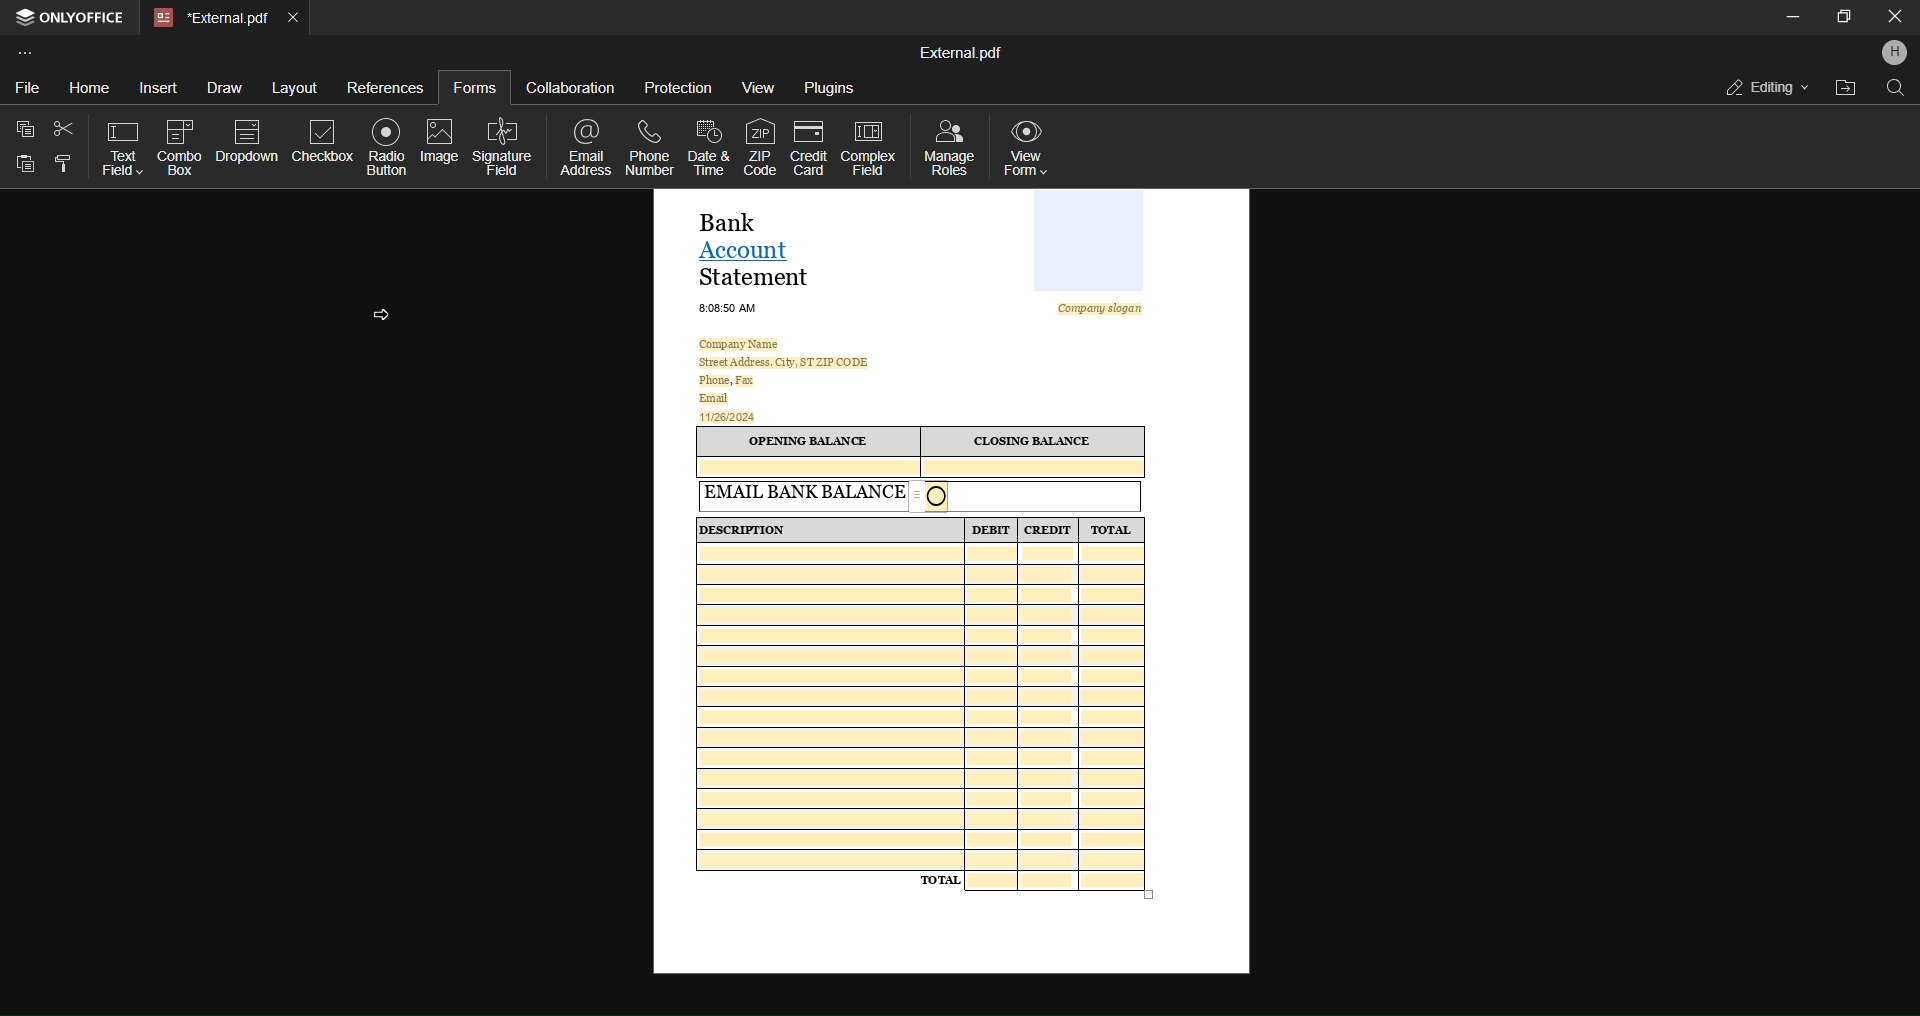 This screenshot has height=1016, width=1920. I want to click on text field, so click(120, 144).